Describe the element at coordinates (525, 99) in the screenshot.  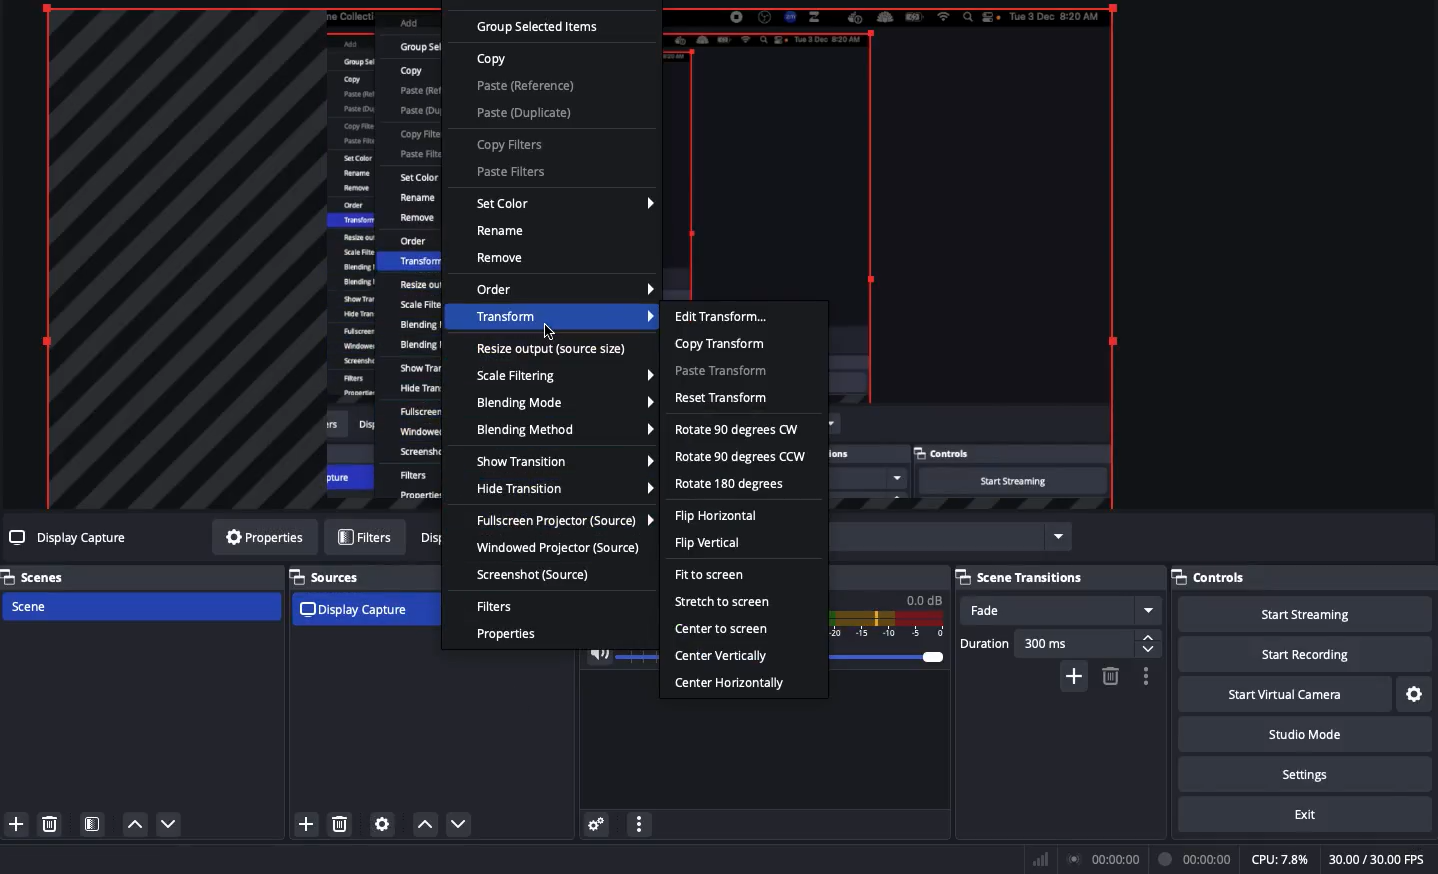
I see `Paste ` at that location.